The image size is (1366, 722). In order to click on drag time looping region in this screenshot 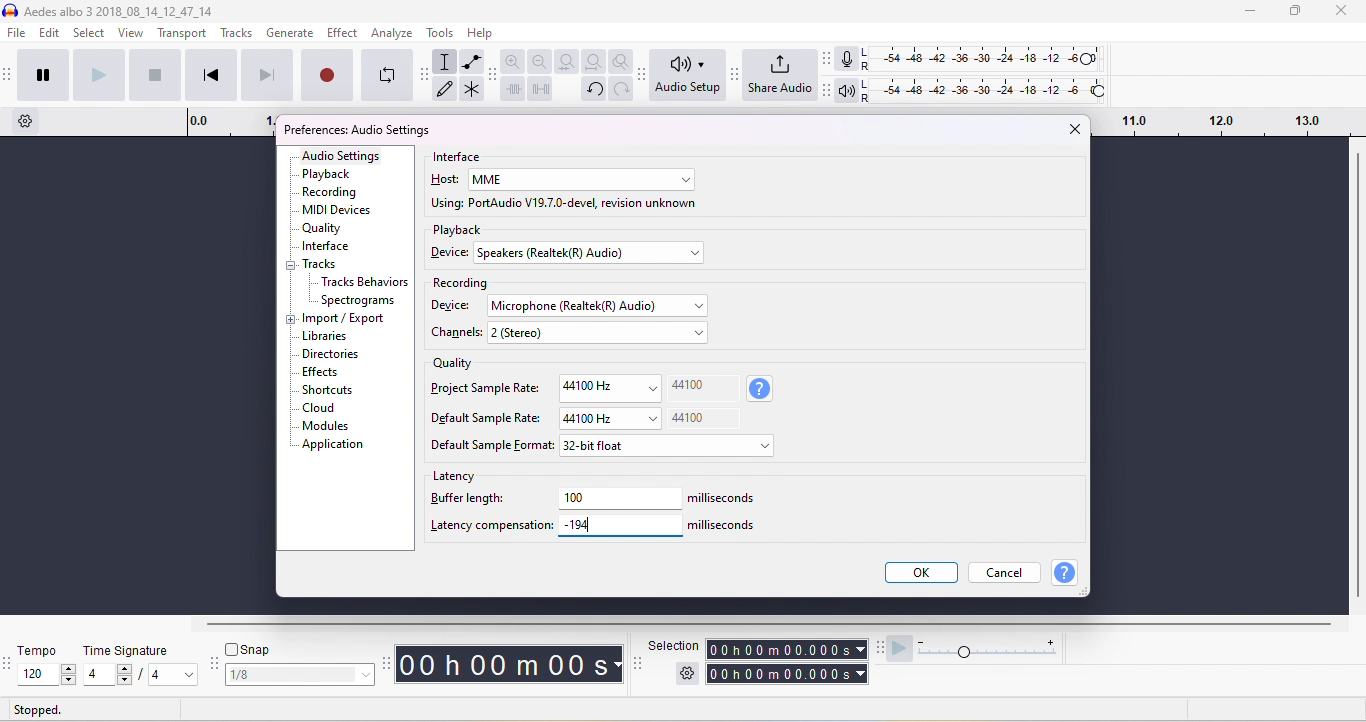, I will do `click(1224, 123)`.